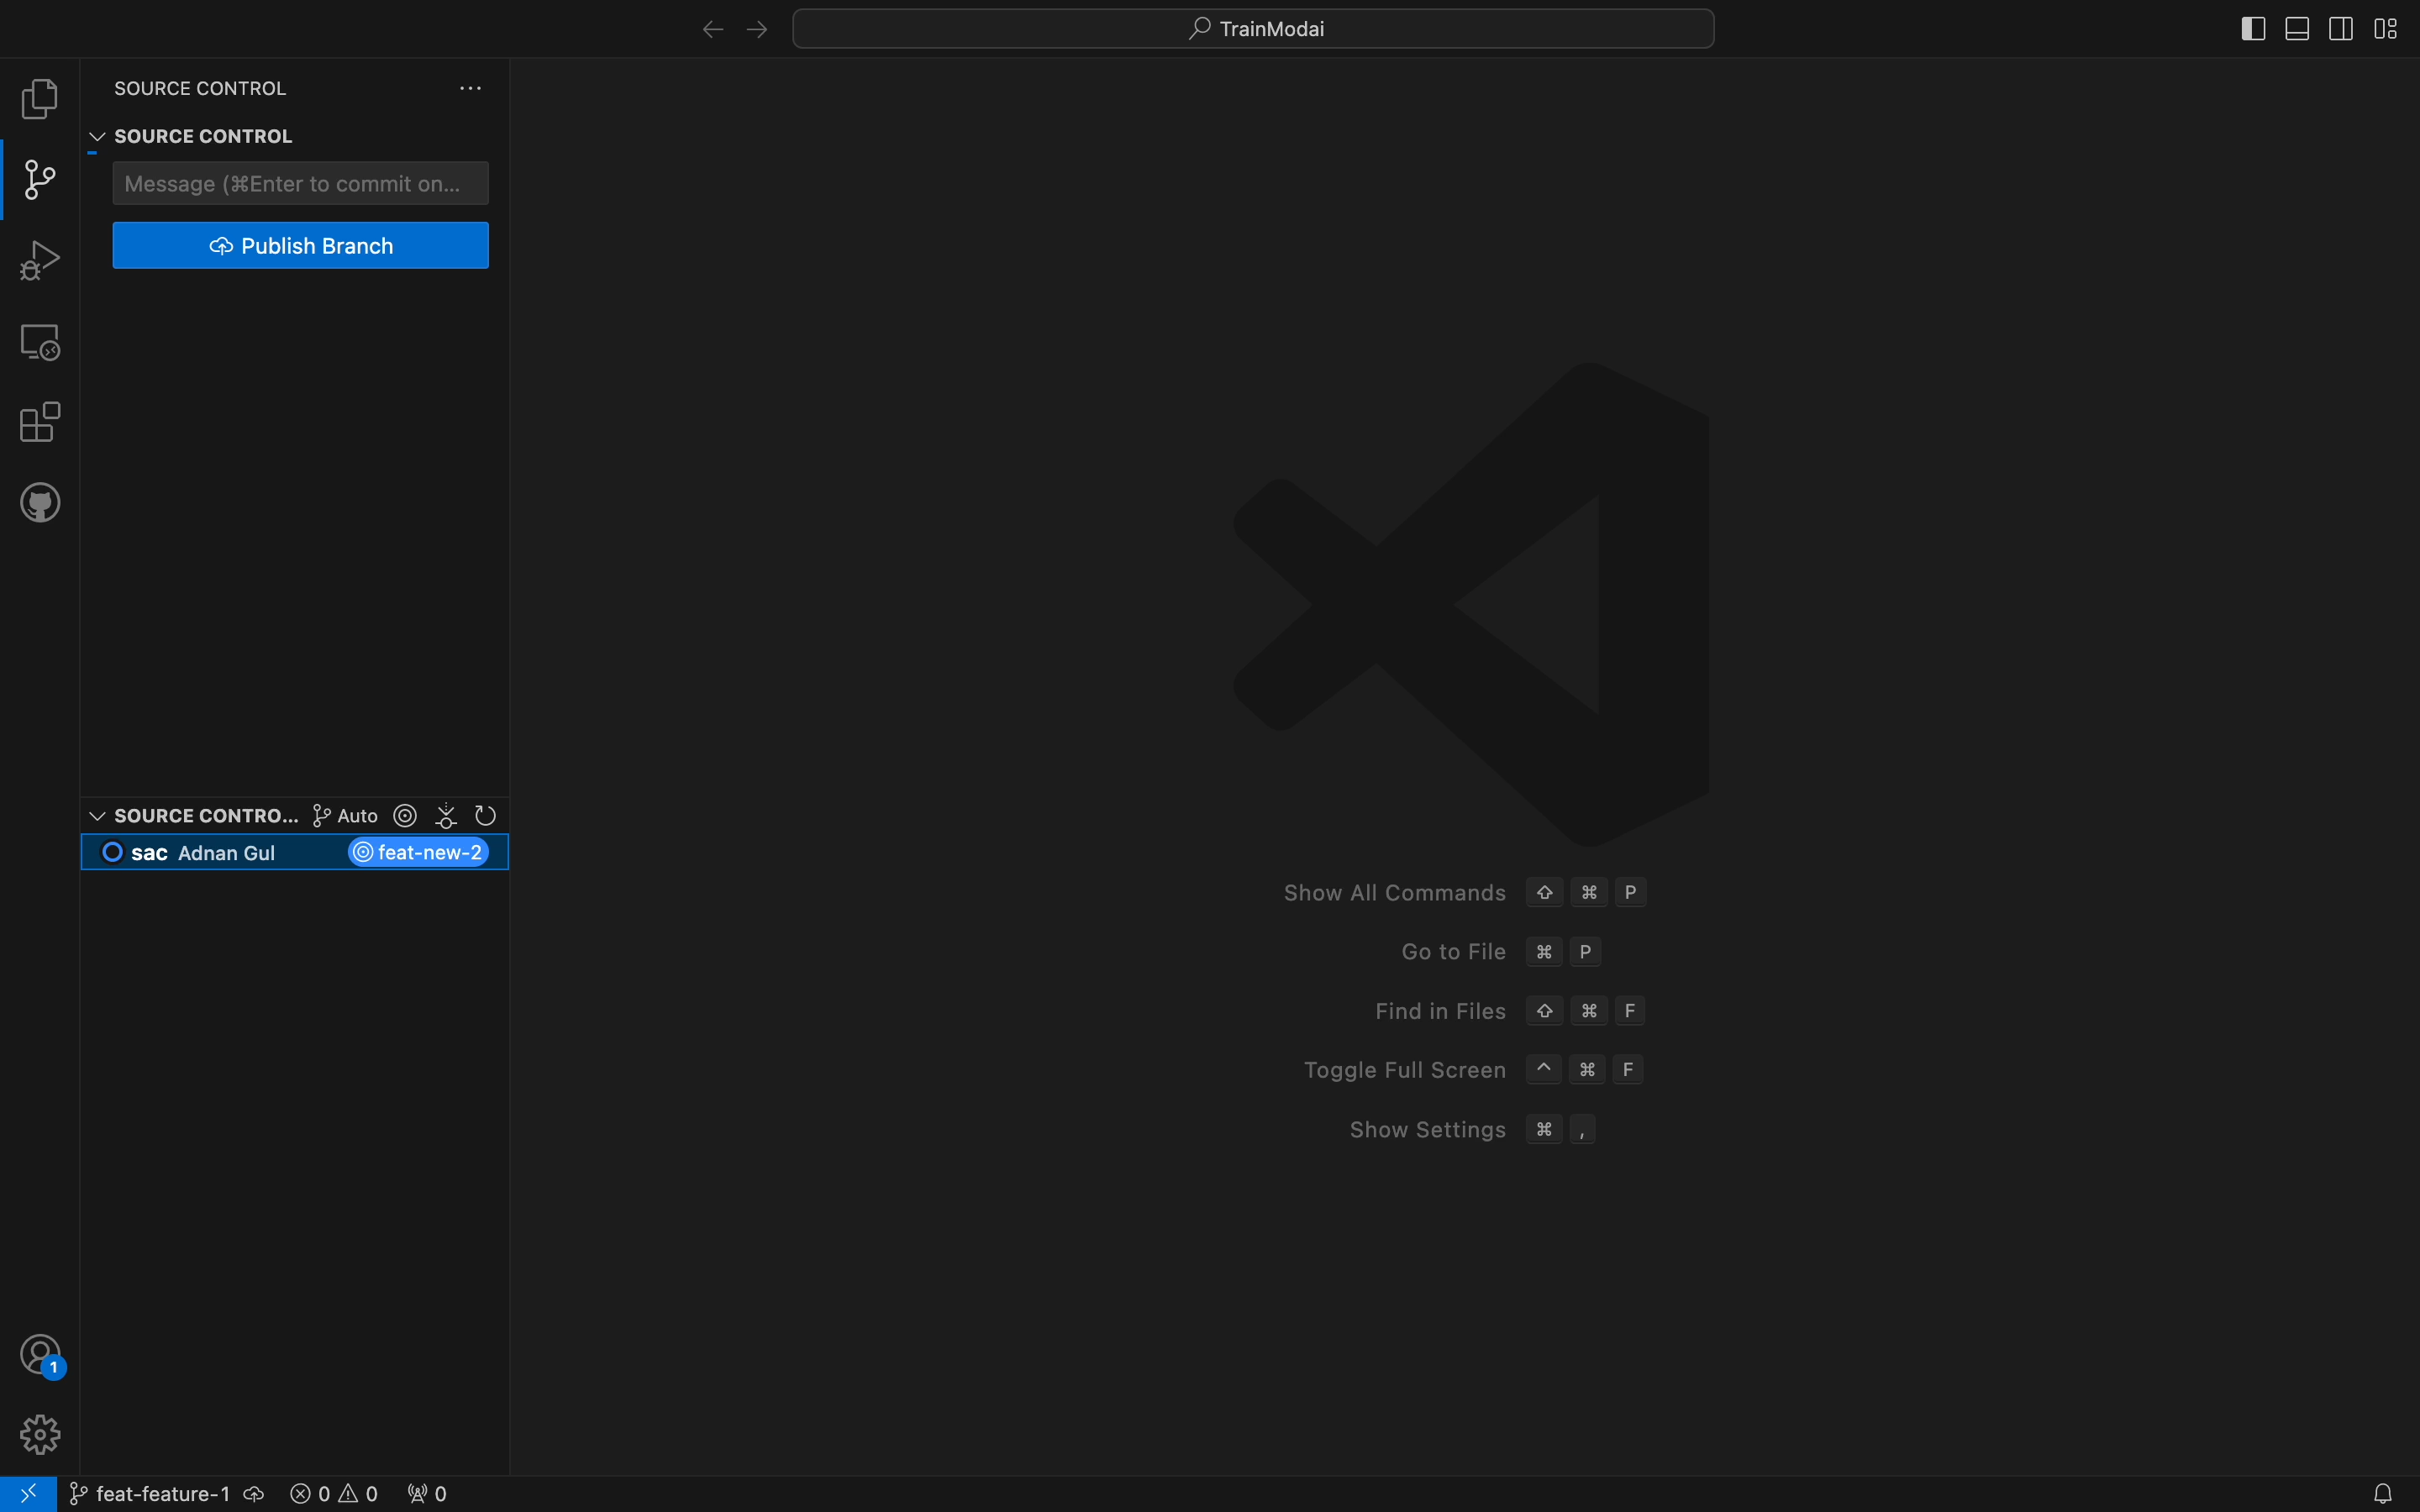 The width and height of the screenshot is (2420, 1512). What do you see at coordinates (43, 1354) in the screenshot?
I see `profile` at bounding box center [43, 1354].